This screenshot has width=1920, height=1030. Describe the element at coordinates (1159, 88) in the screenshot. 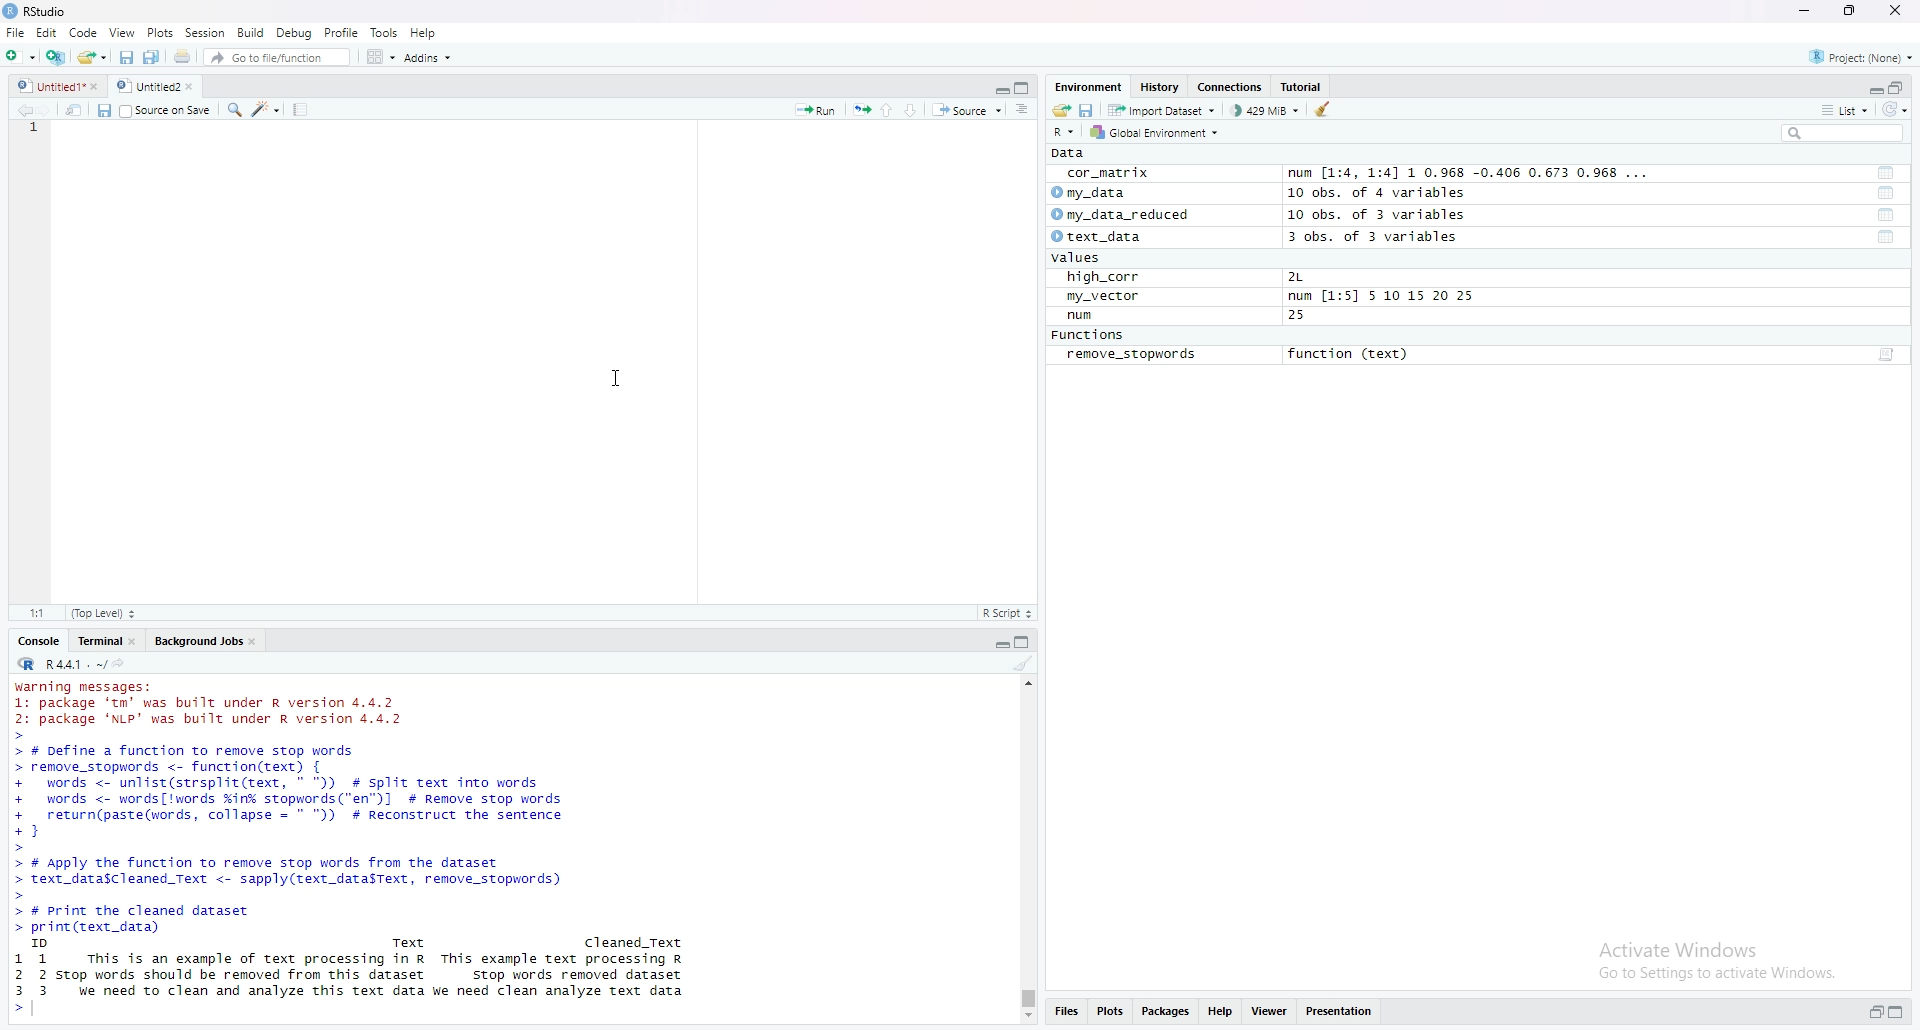

I see `History` at that location.